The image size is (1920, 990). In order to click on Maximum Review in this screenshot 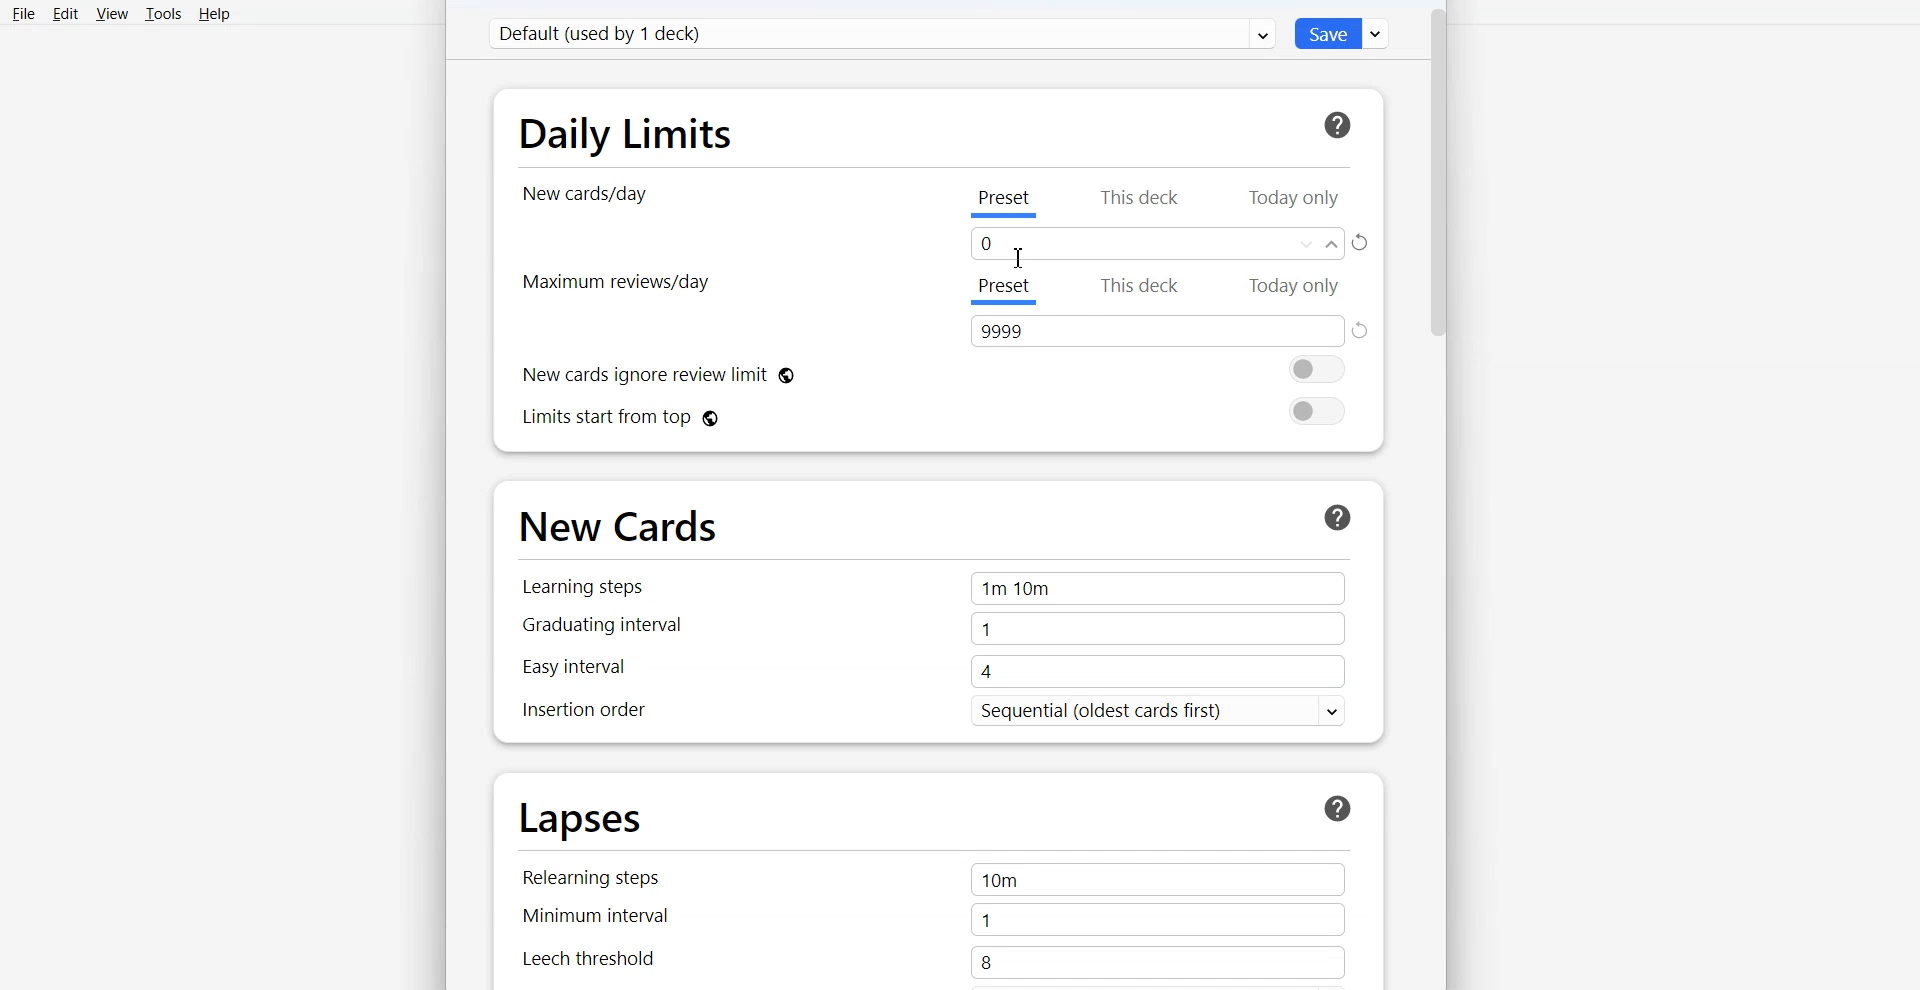, I will do `click(619, 283)`.